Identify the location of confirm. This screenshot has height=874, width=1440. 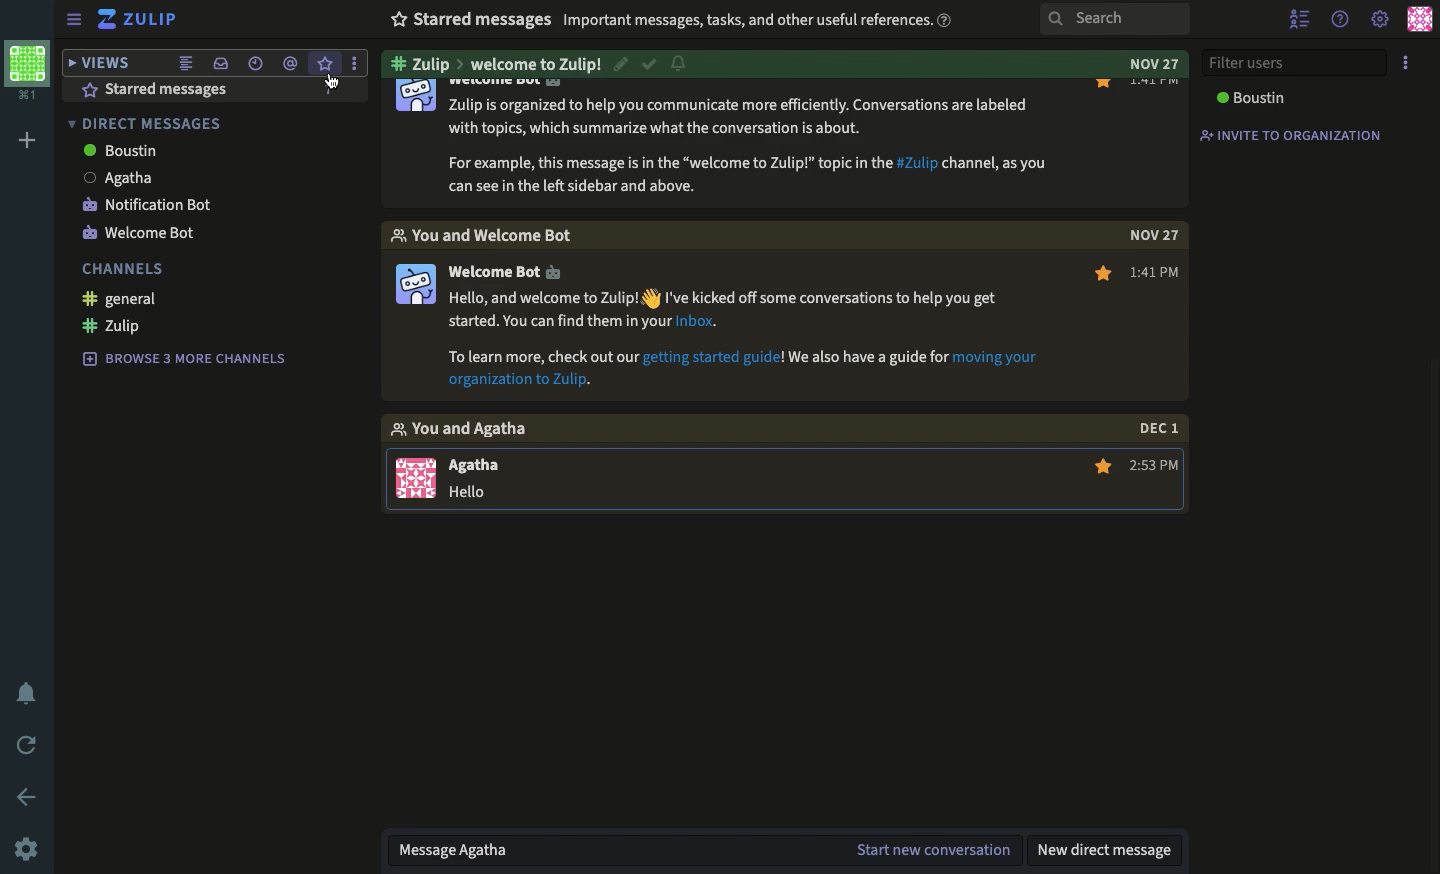
(647, 62).